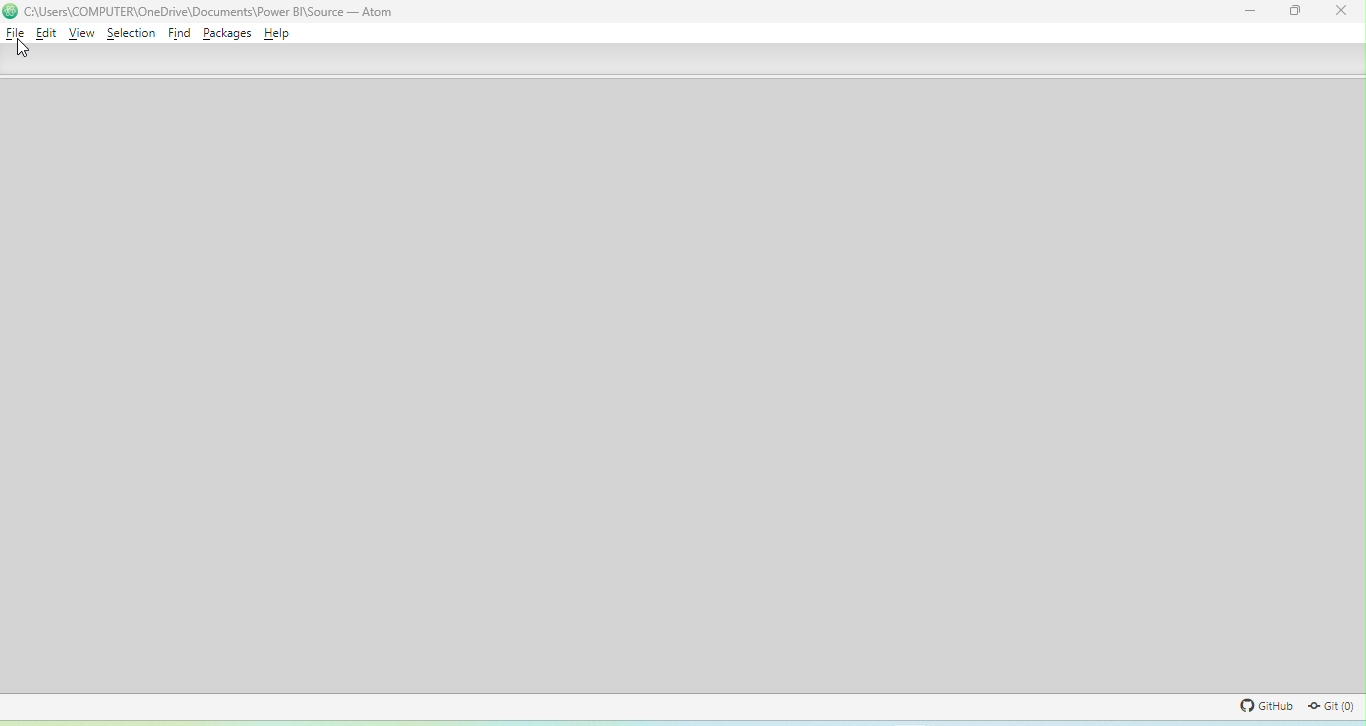 The width and height of the screenshot is (1366, 726). What do you see at coordinates (1261, 706) in the screenshot?
I see `github` at bounding box center [1261, 706].